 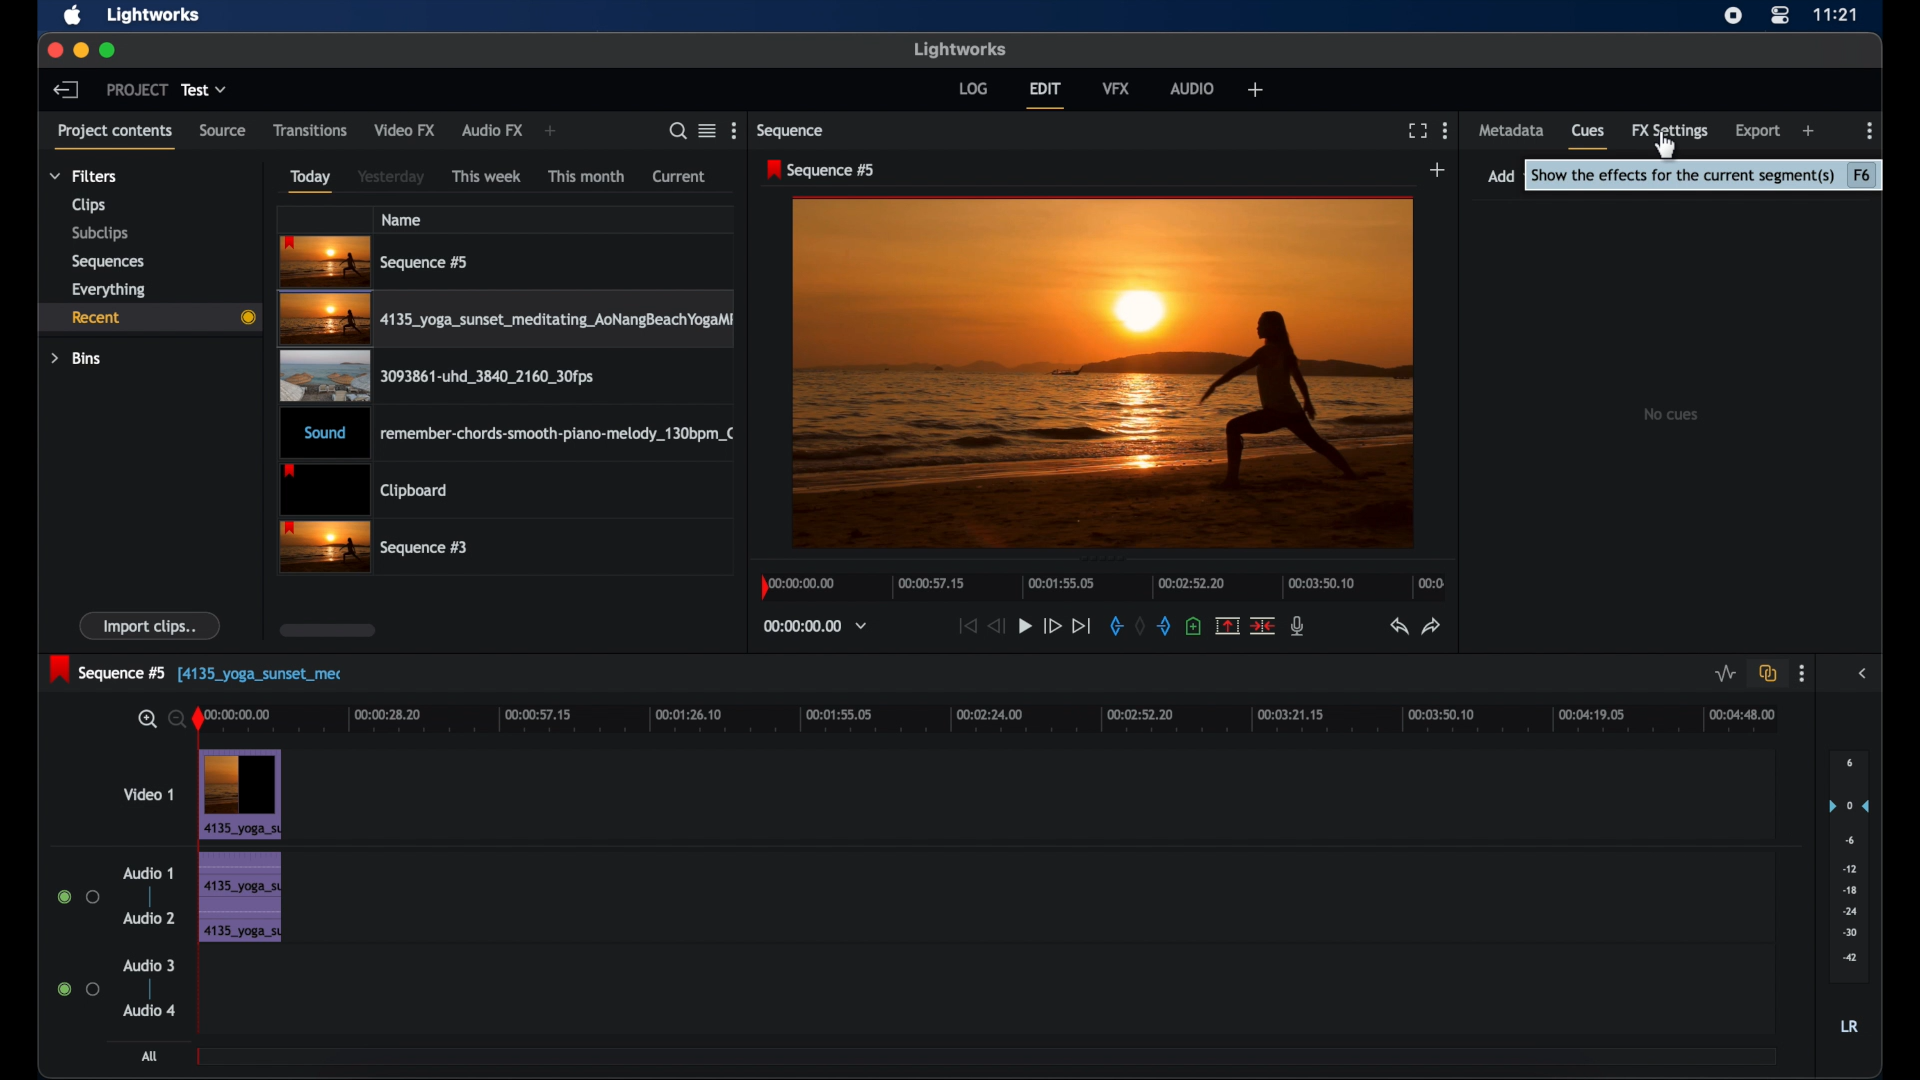 I want to click on timeline scale, so click(x=1002, y=717).